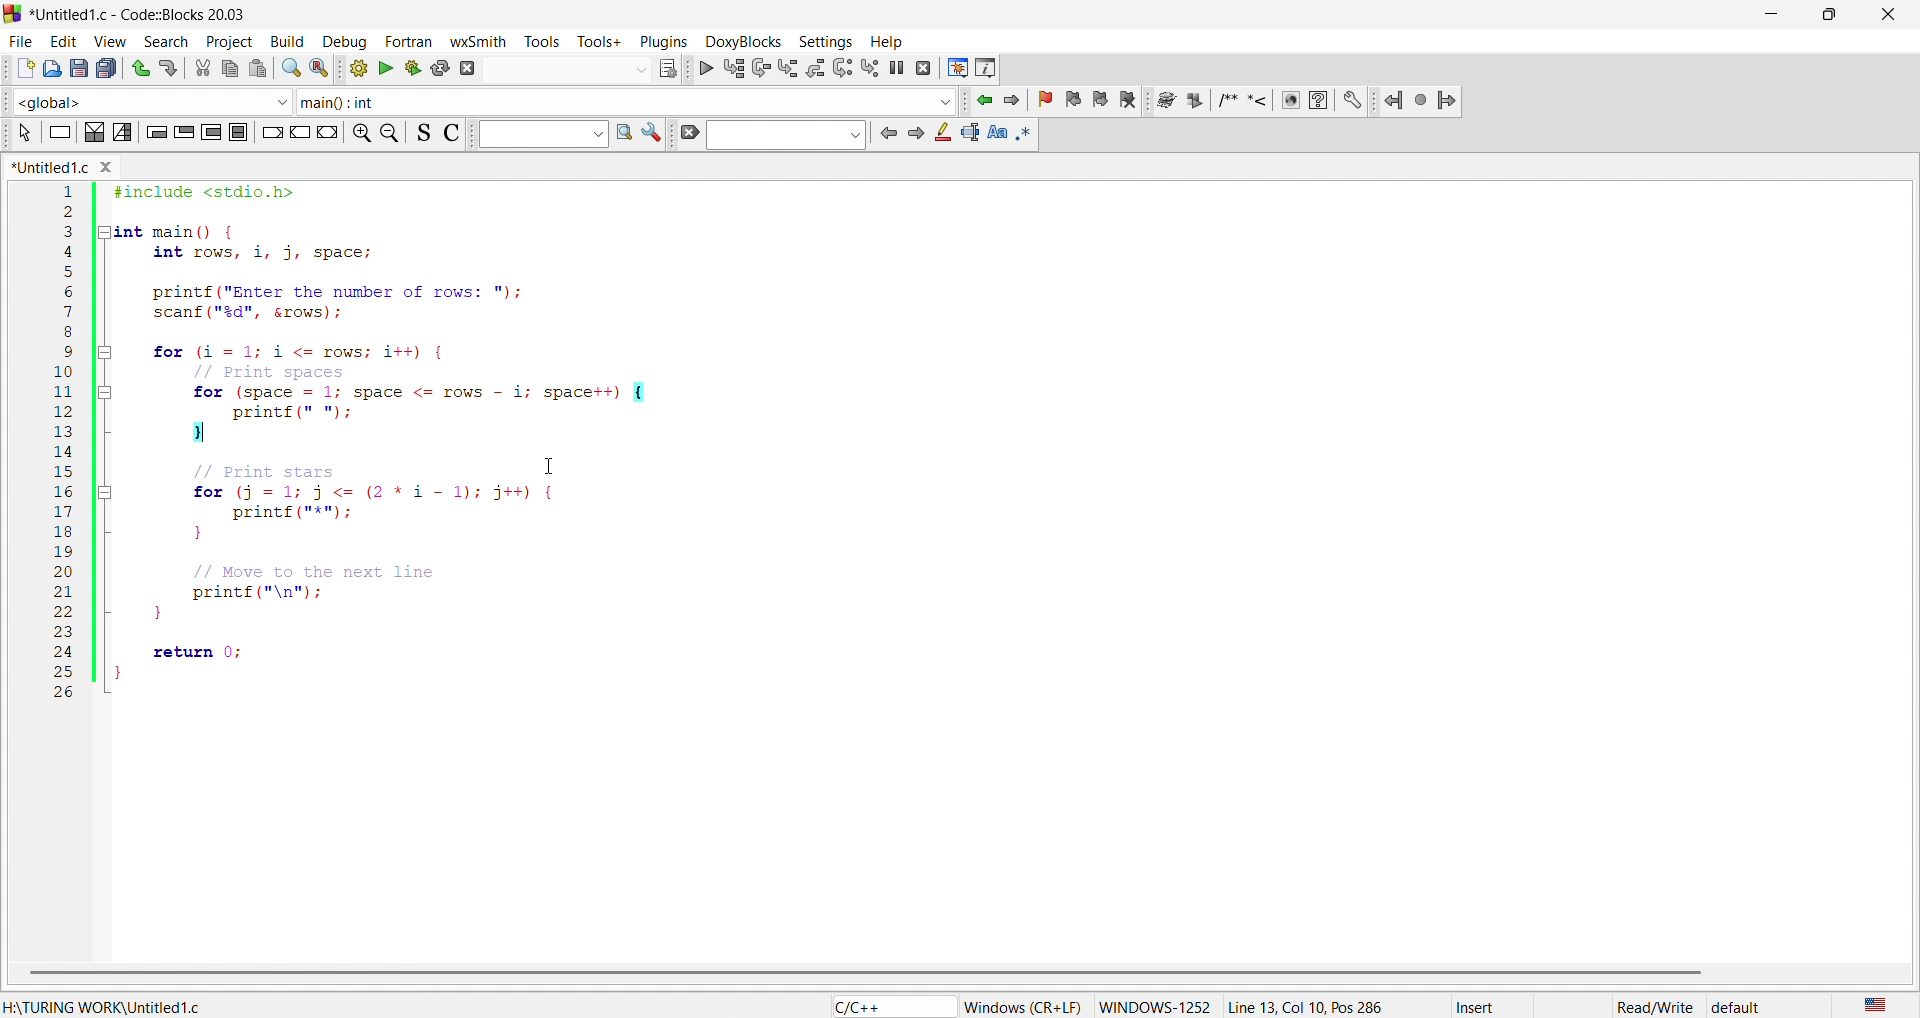  Describe the element at coordinates (347, 41) in the screenshot. I see `debug` at that location.